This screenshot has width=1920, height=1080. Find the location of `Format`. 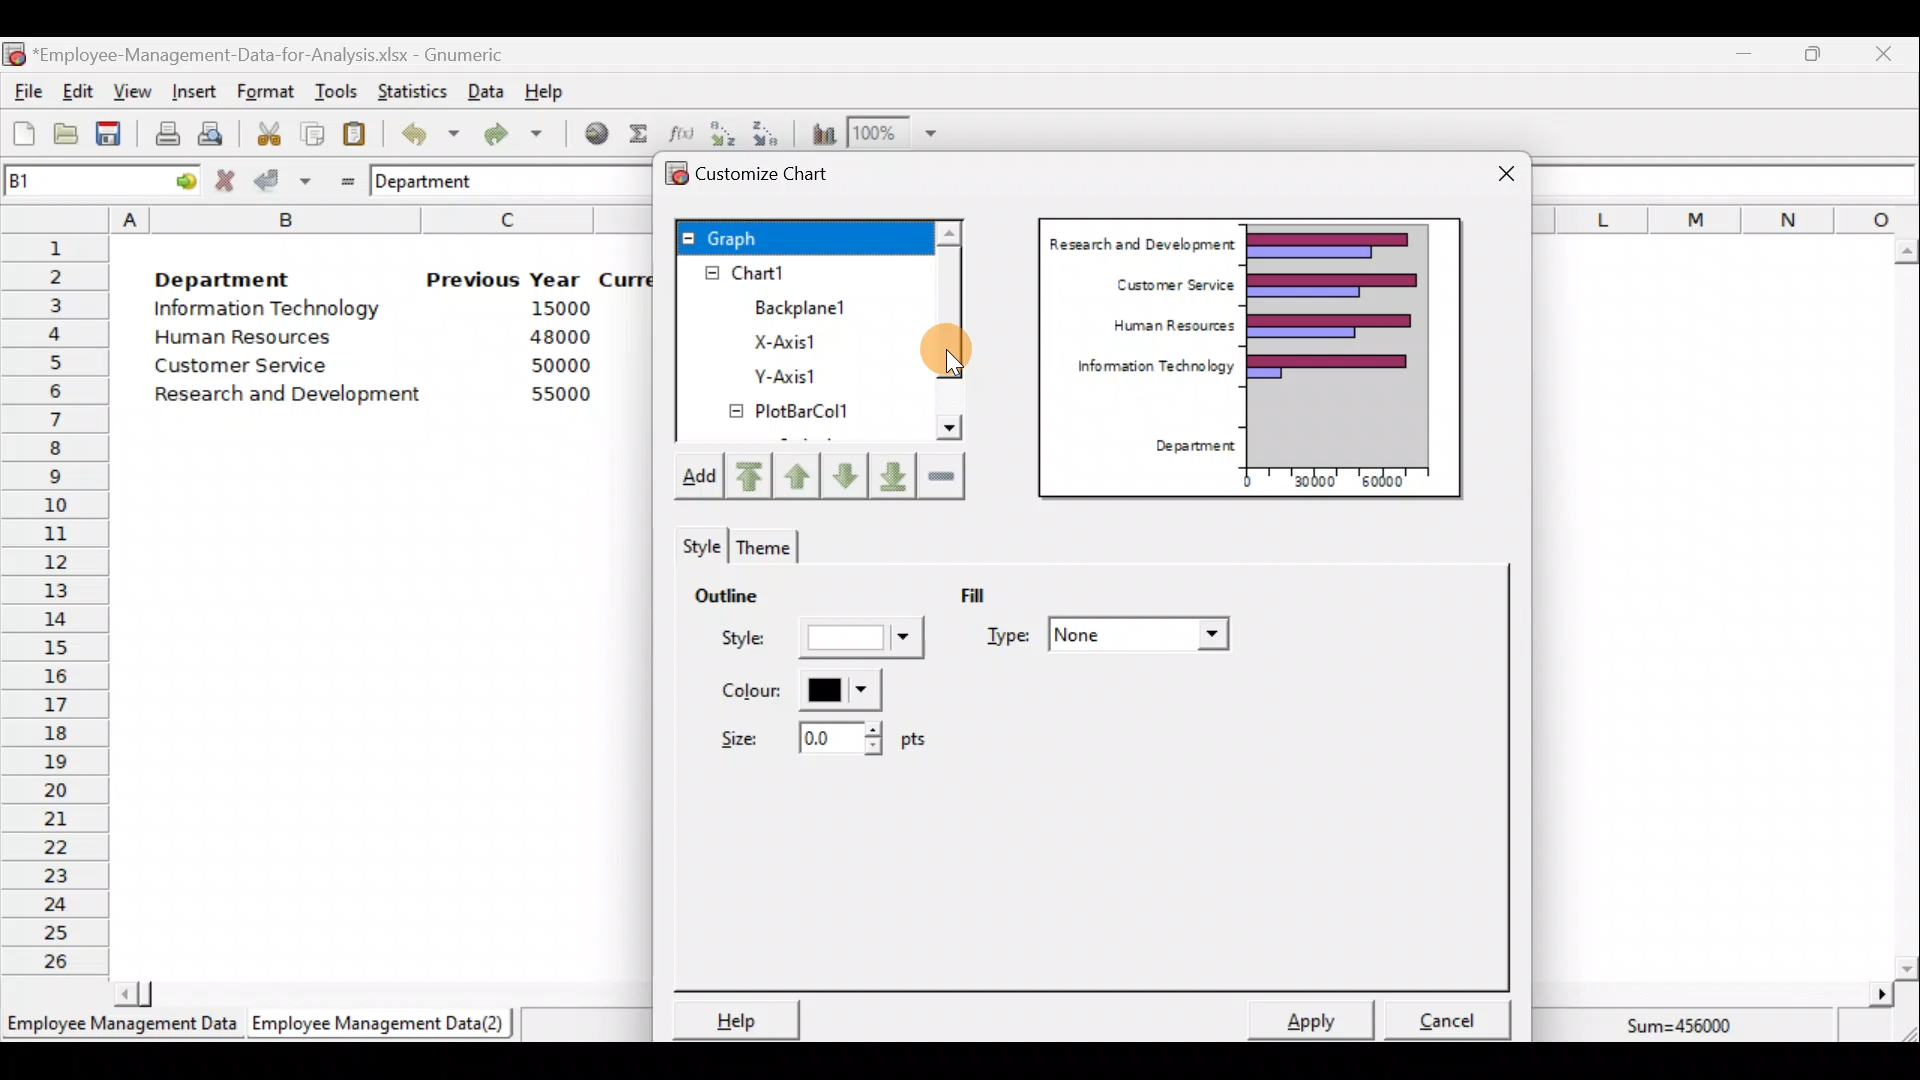

Format is located at coordinates (265, 93).